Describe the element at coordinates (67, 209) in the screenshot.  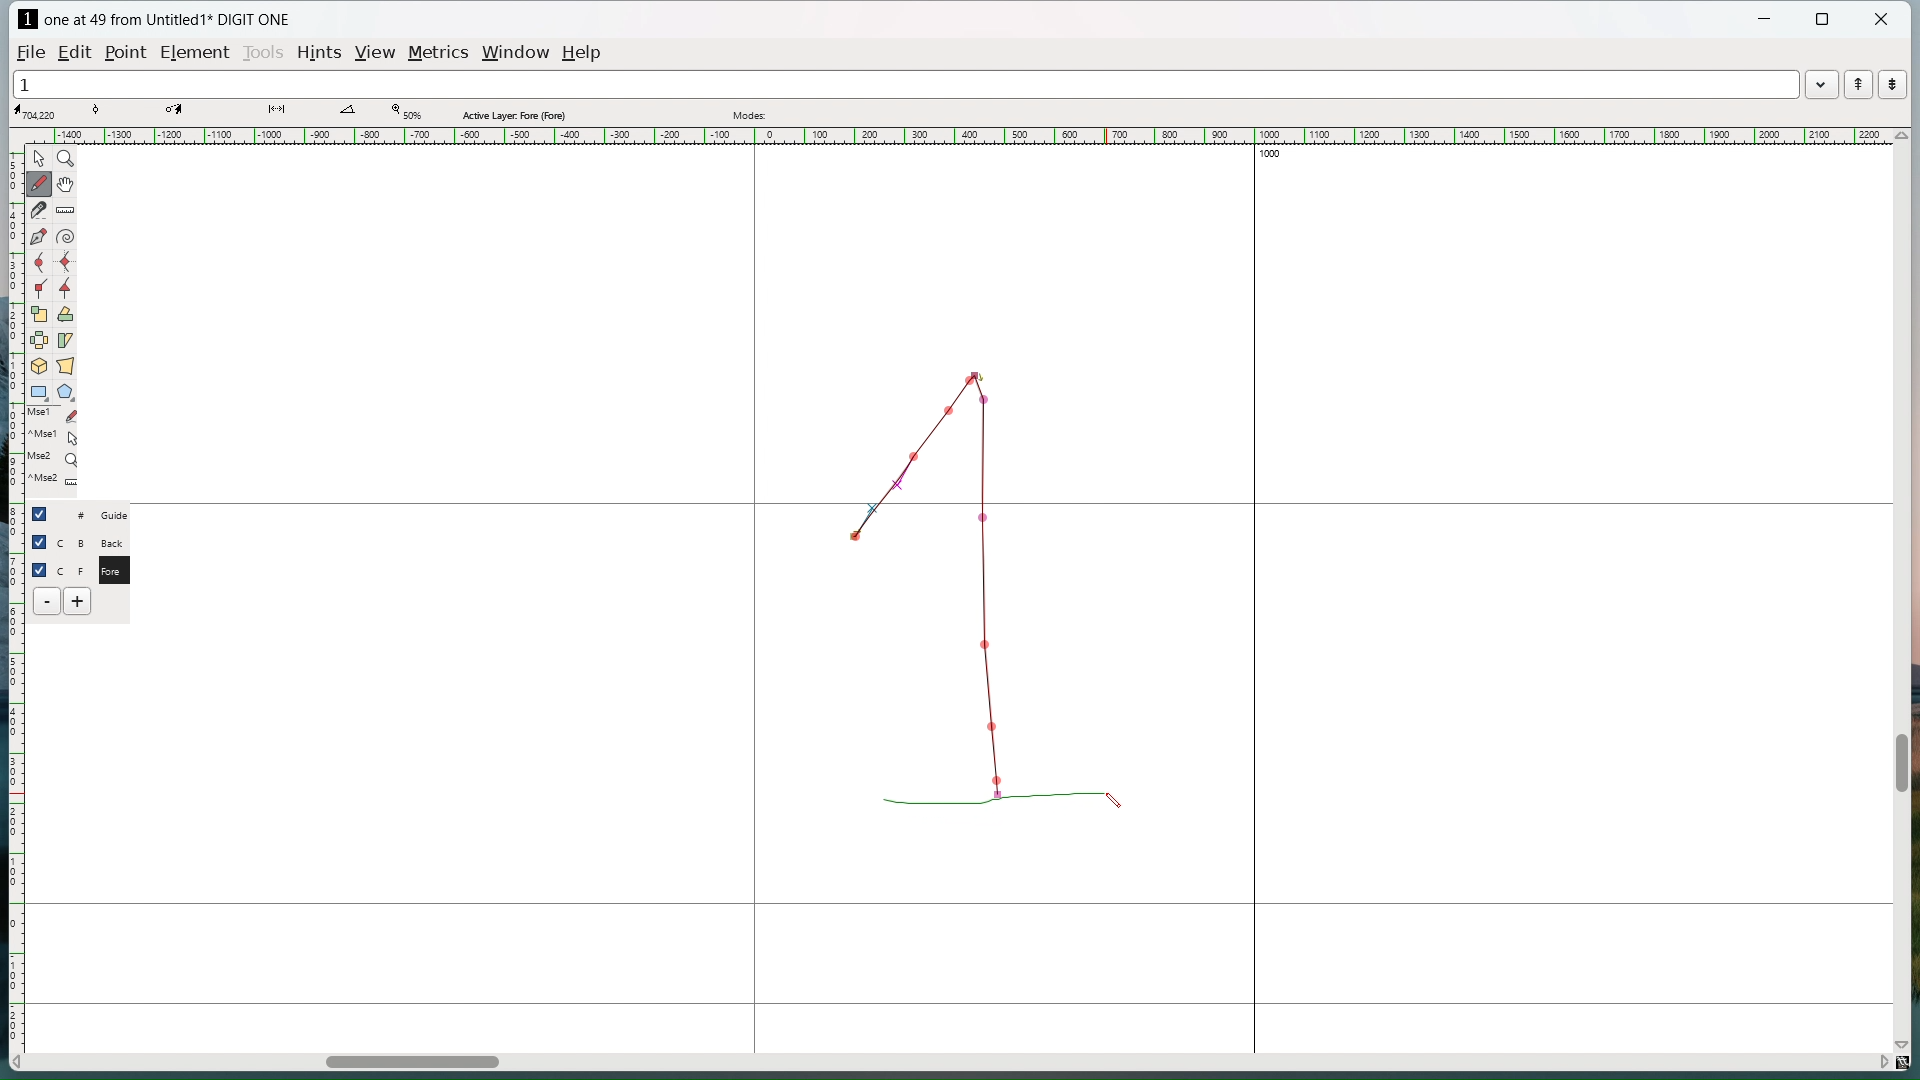
I see `measure distance or angle` at that location.